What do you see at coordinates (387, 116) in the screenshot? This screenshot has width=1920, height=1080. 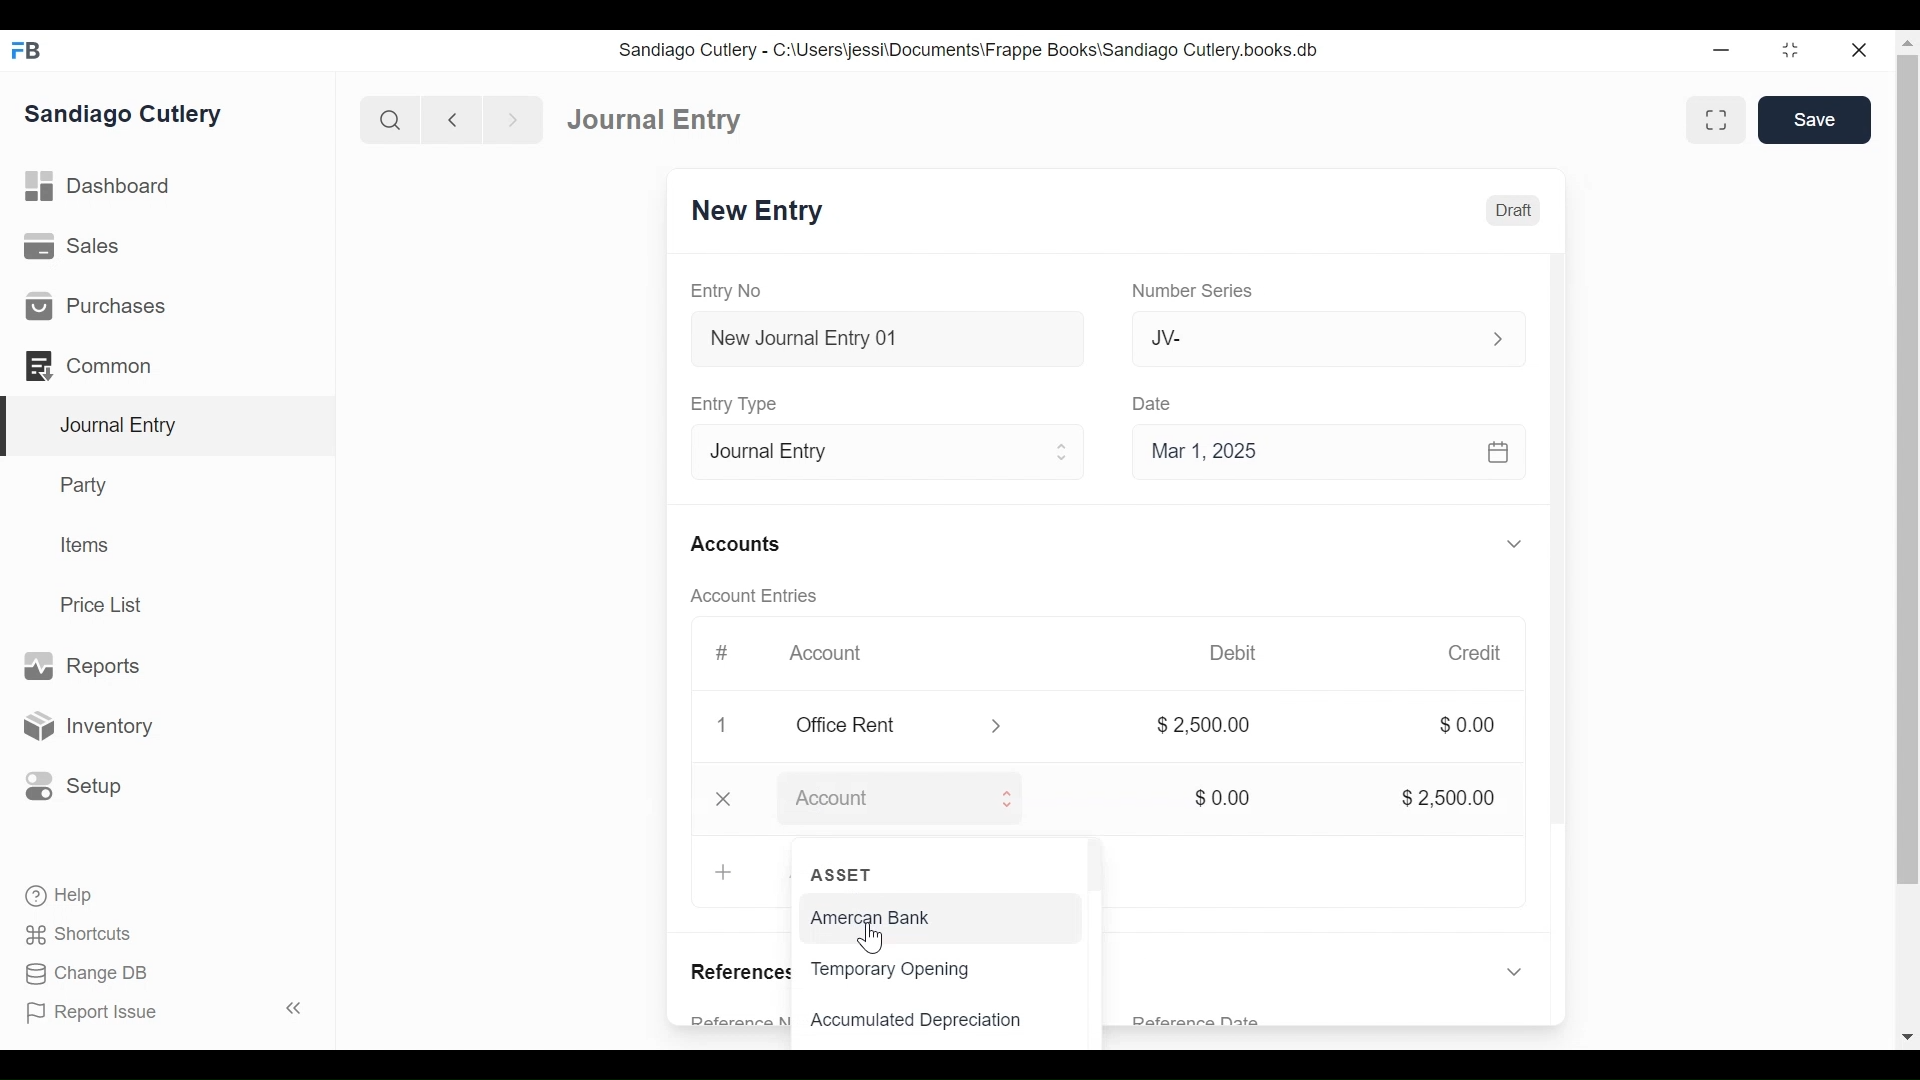 I see `search ` at bounding box center [387, 116].